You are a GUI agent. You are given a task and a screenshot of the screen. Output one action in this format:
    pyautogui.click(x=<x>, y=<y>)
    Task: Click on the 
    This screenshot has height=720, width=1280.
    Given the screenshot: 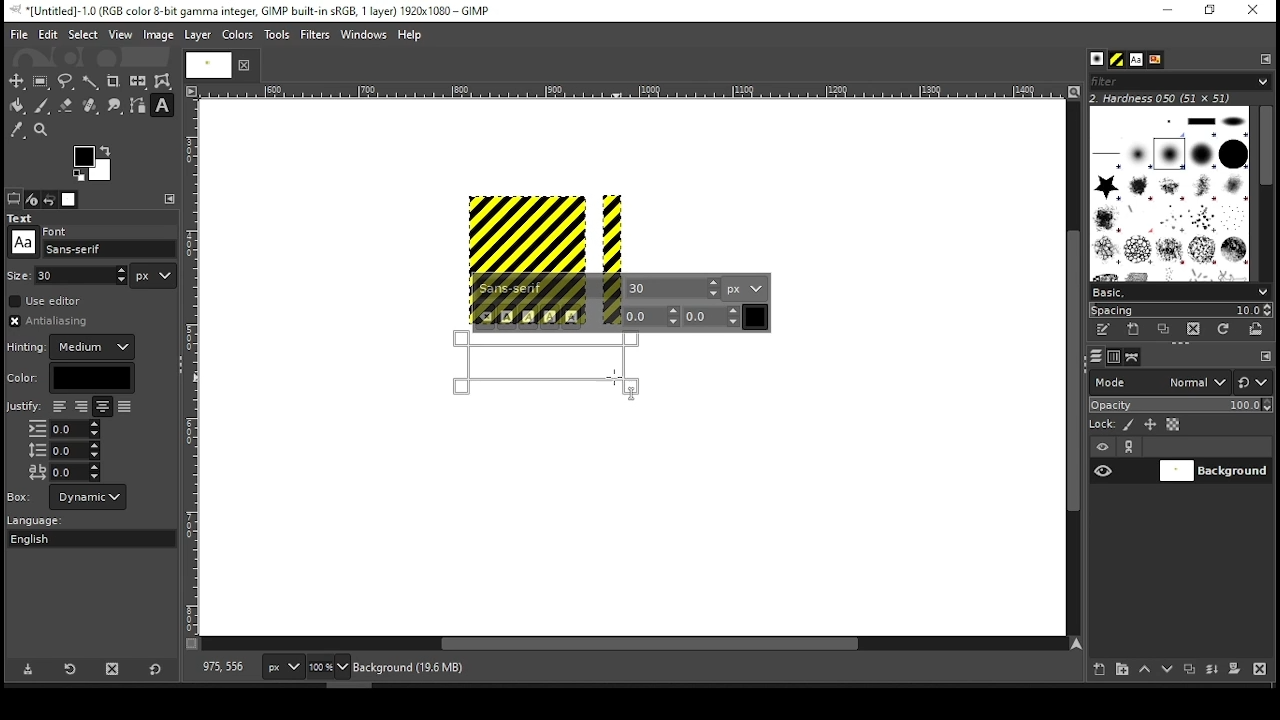 What is the action you would take?
    pyautogui.click(x=19, y=274)
    